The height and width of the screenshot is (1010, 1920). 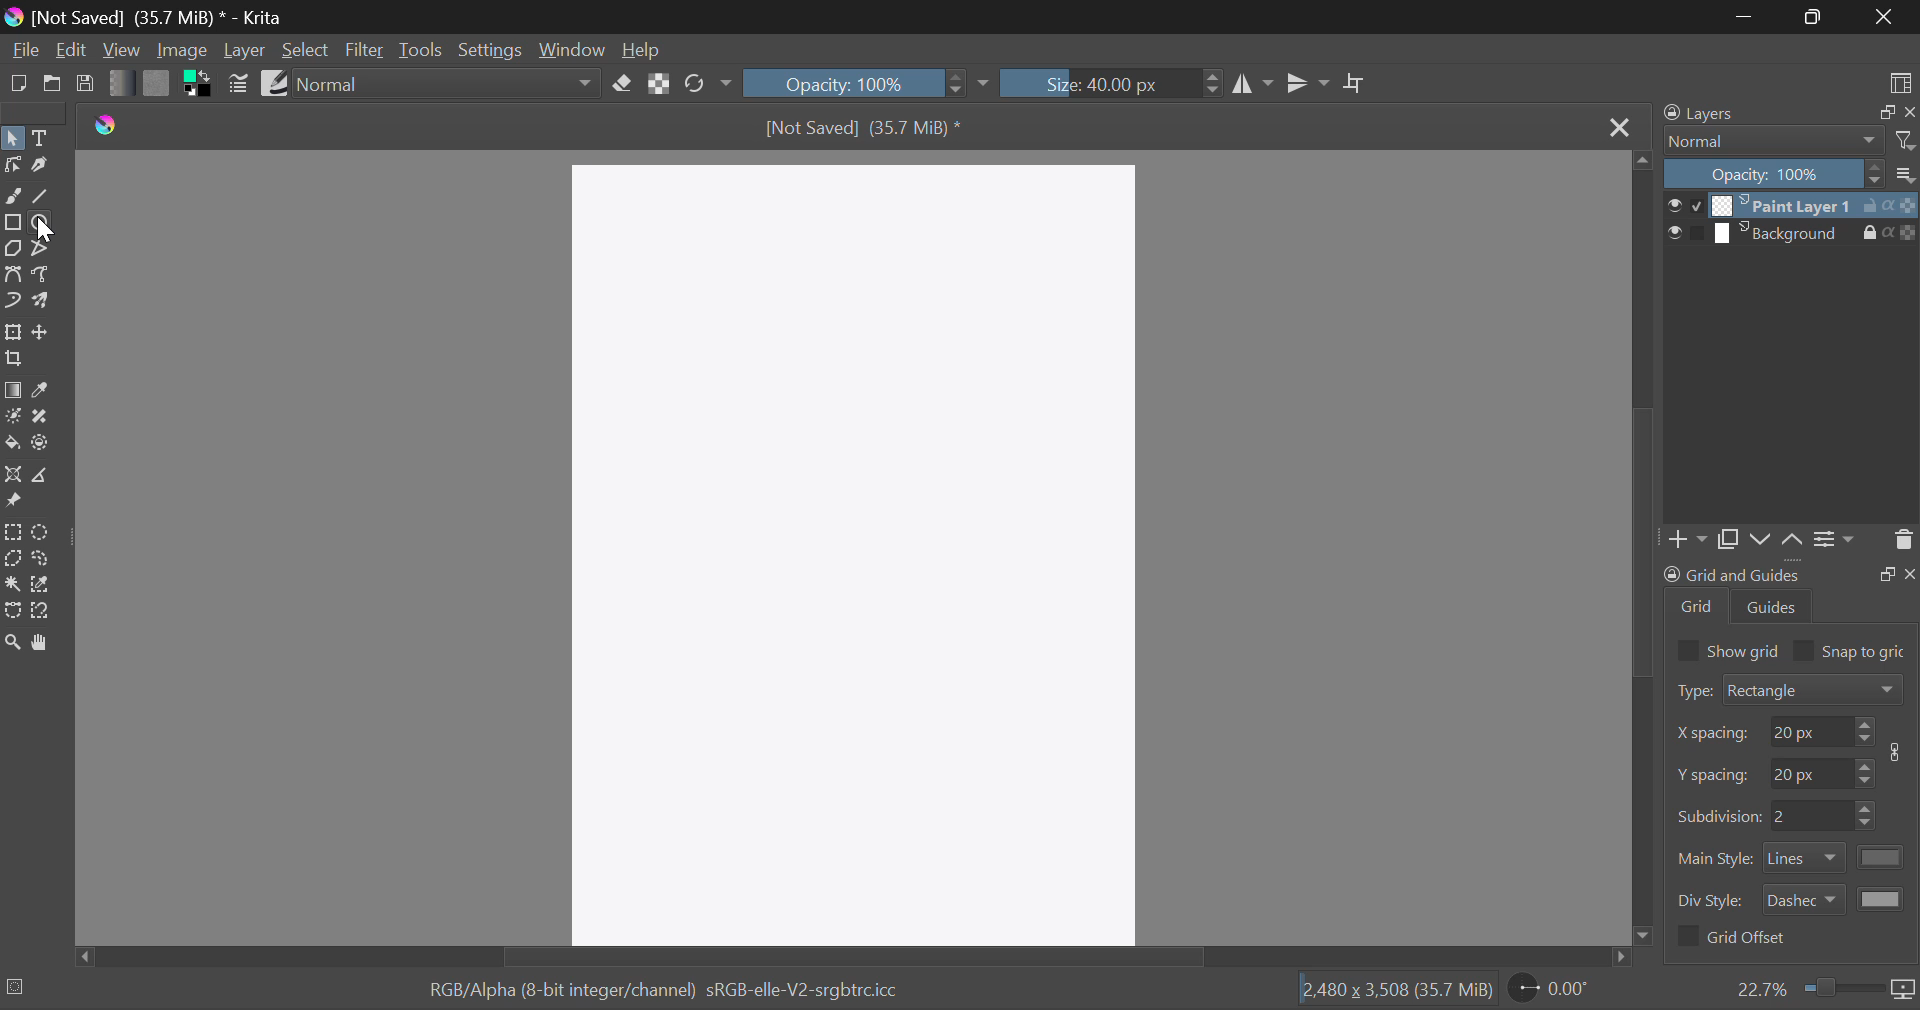 I want to click on Rectangular Selection, so click(x=12, y=532).